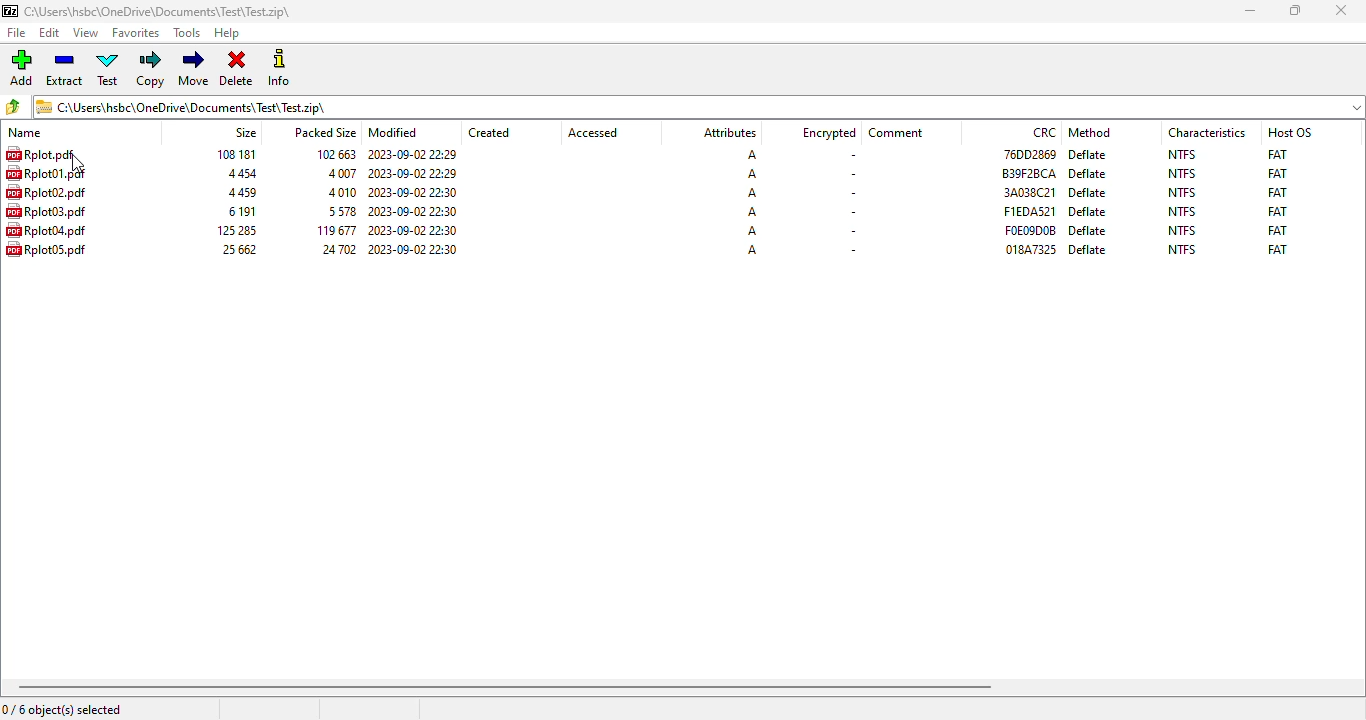  I want to click on FAT, so click(1277, 249).